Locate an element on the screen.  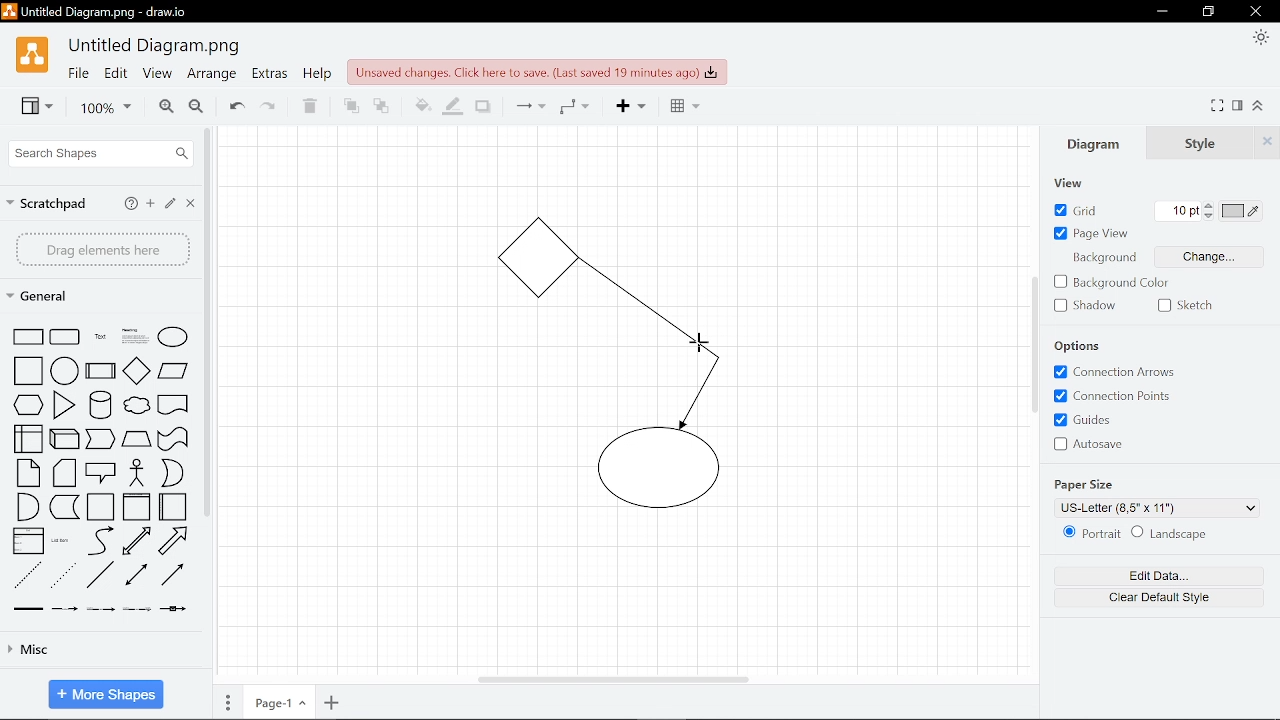
checkbox is located at coordinates (1060, 371).